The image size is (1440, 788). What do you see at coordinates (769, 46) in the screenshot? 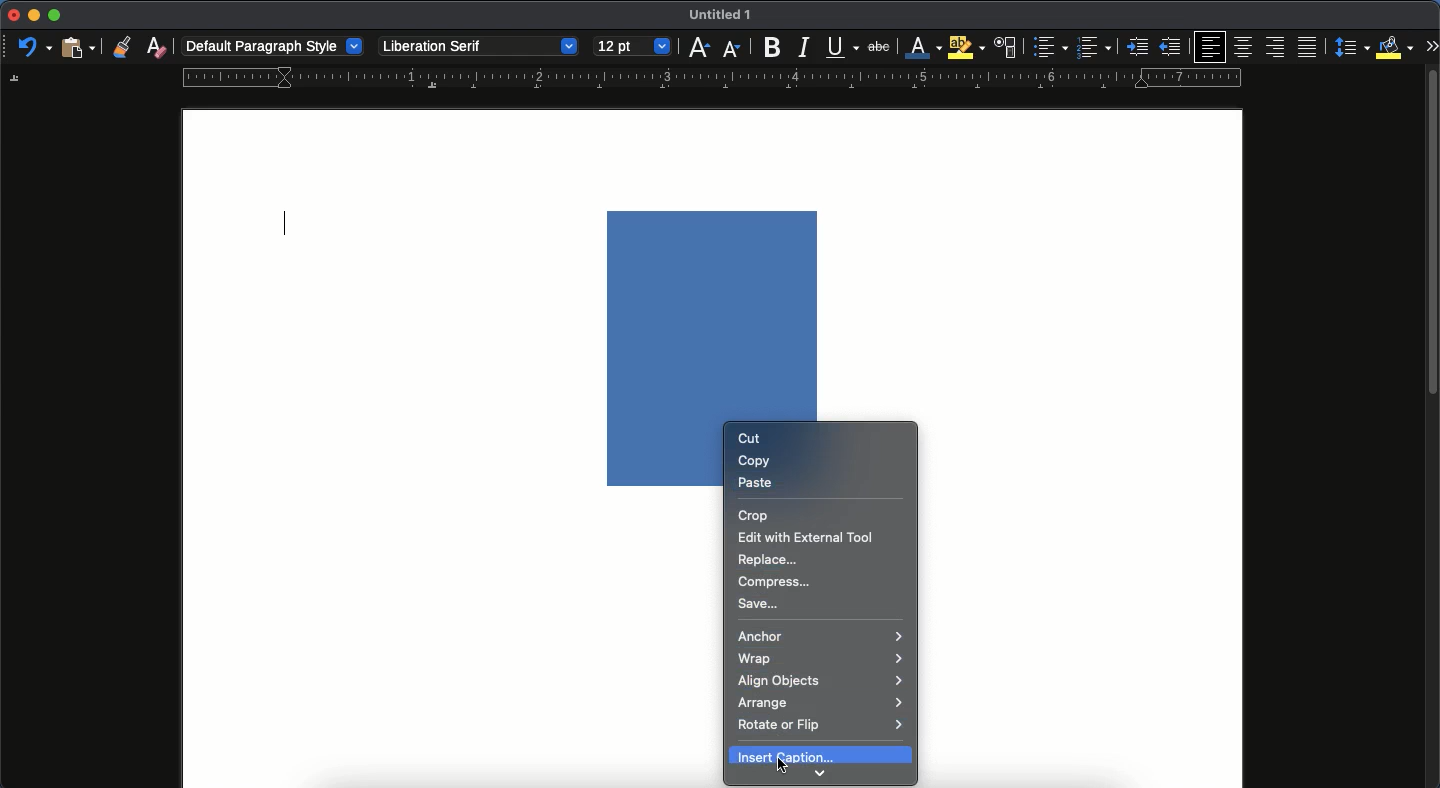
I see `bold` at bounding box center [769, 46].